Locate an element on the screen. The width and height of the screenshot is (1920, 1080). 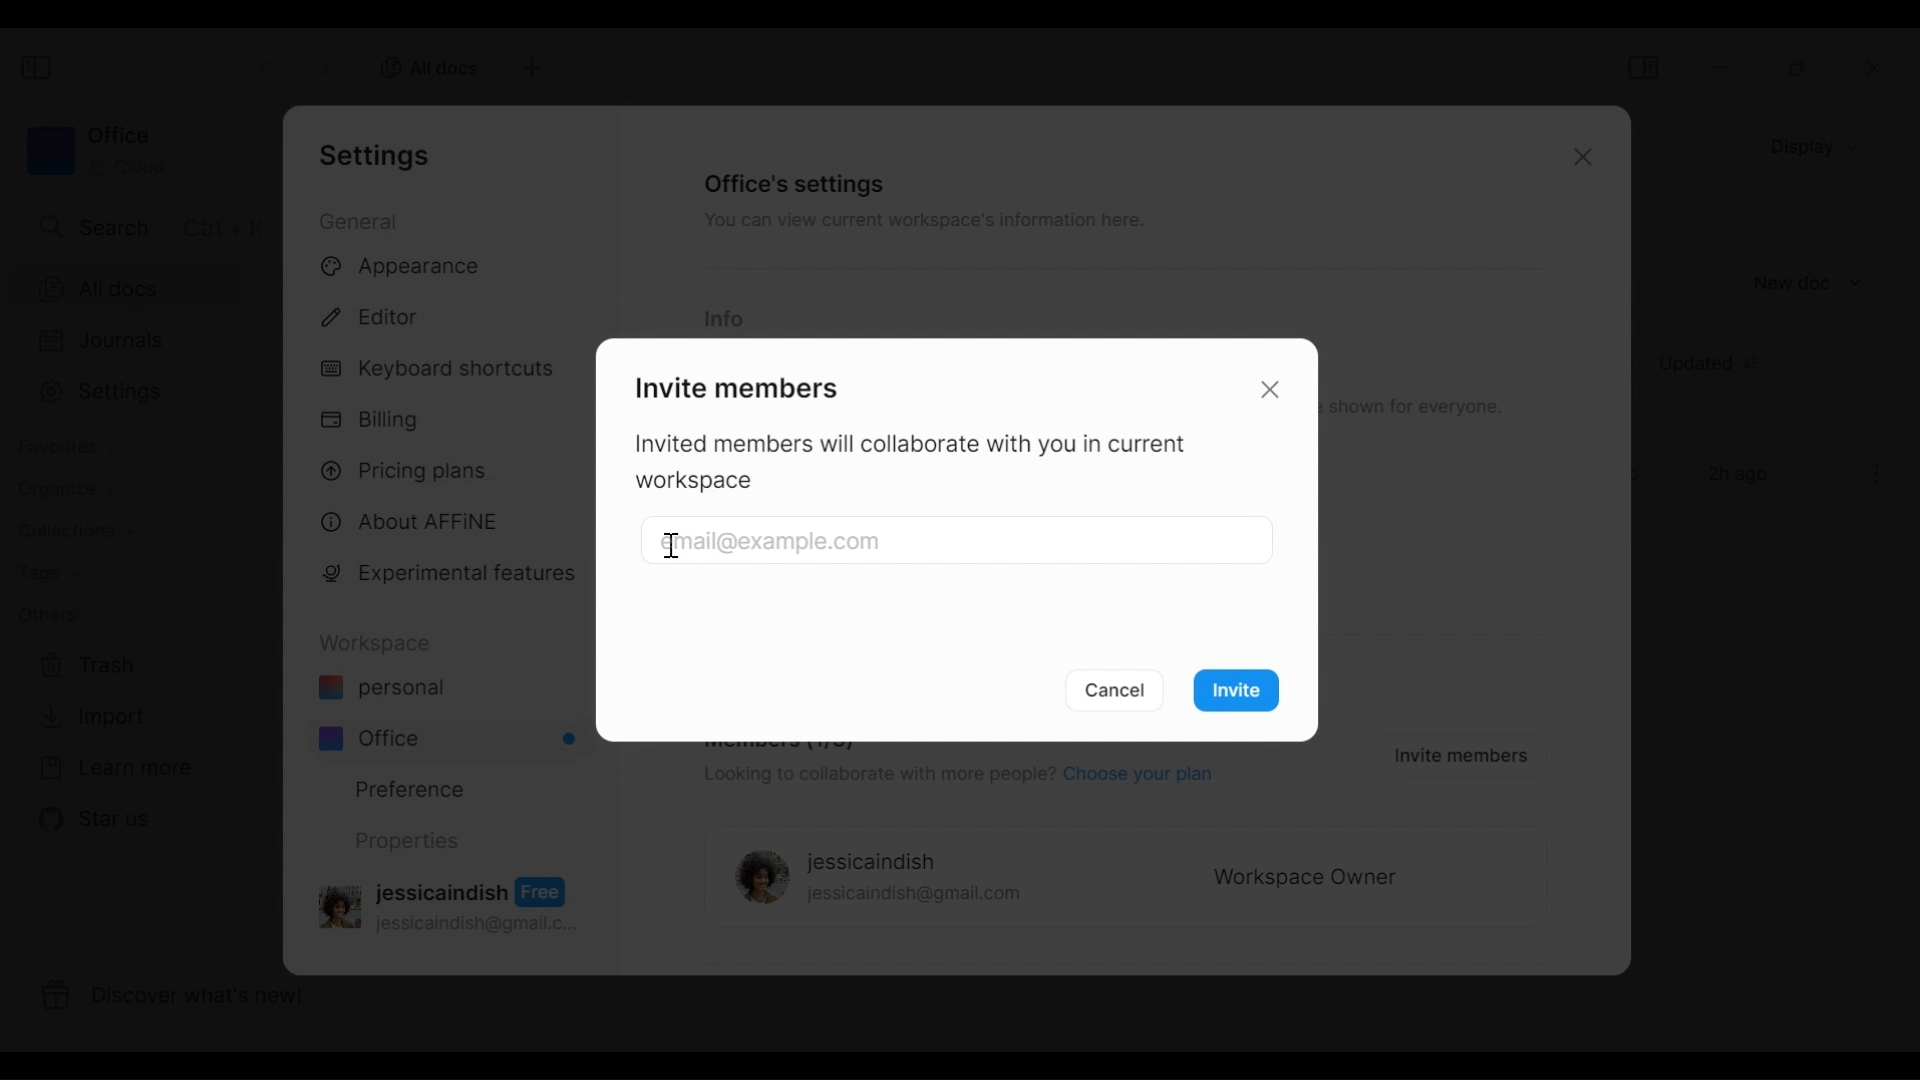
Settings is located at coordinates (381, 155).